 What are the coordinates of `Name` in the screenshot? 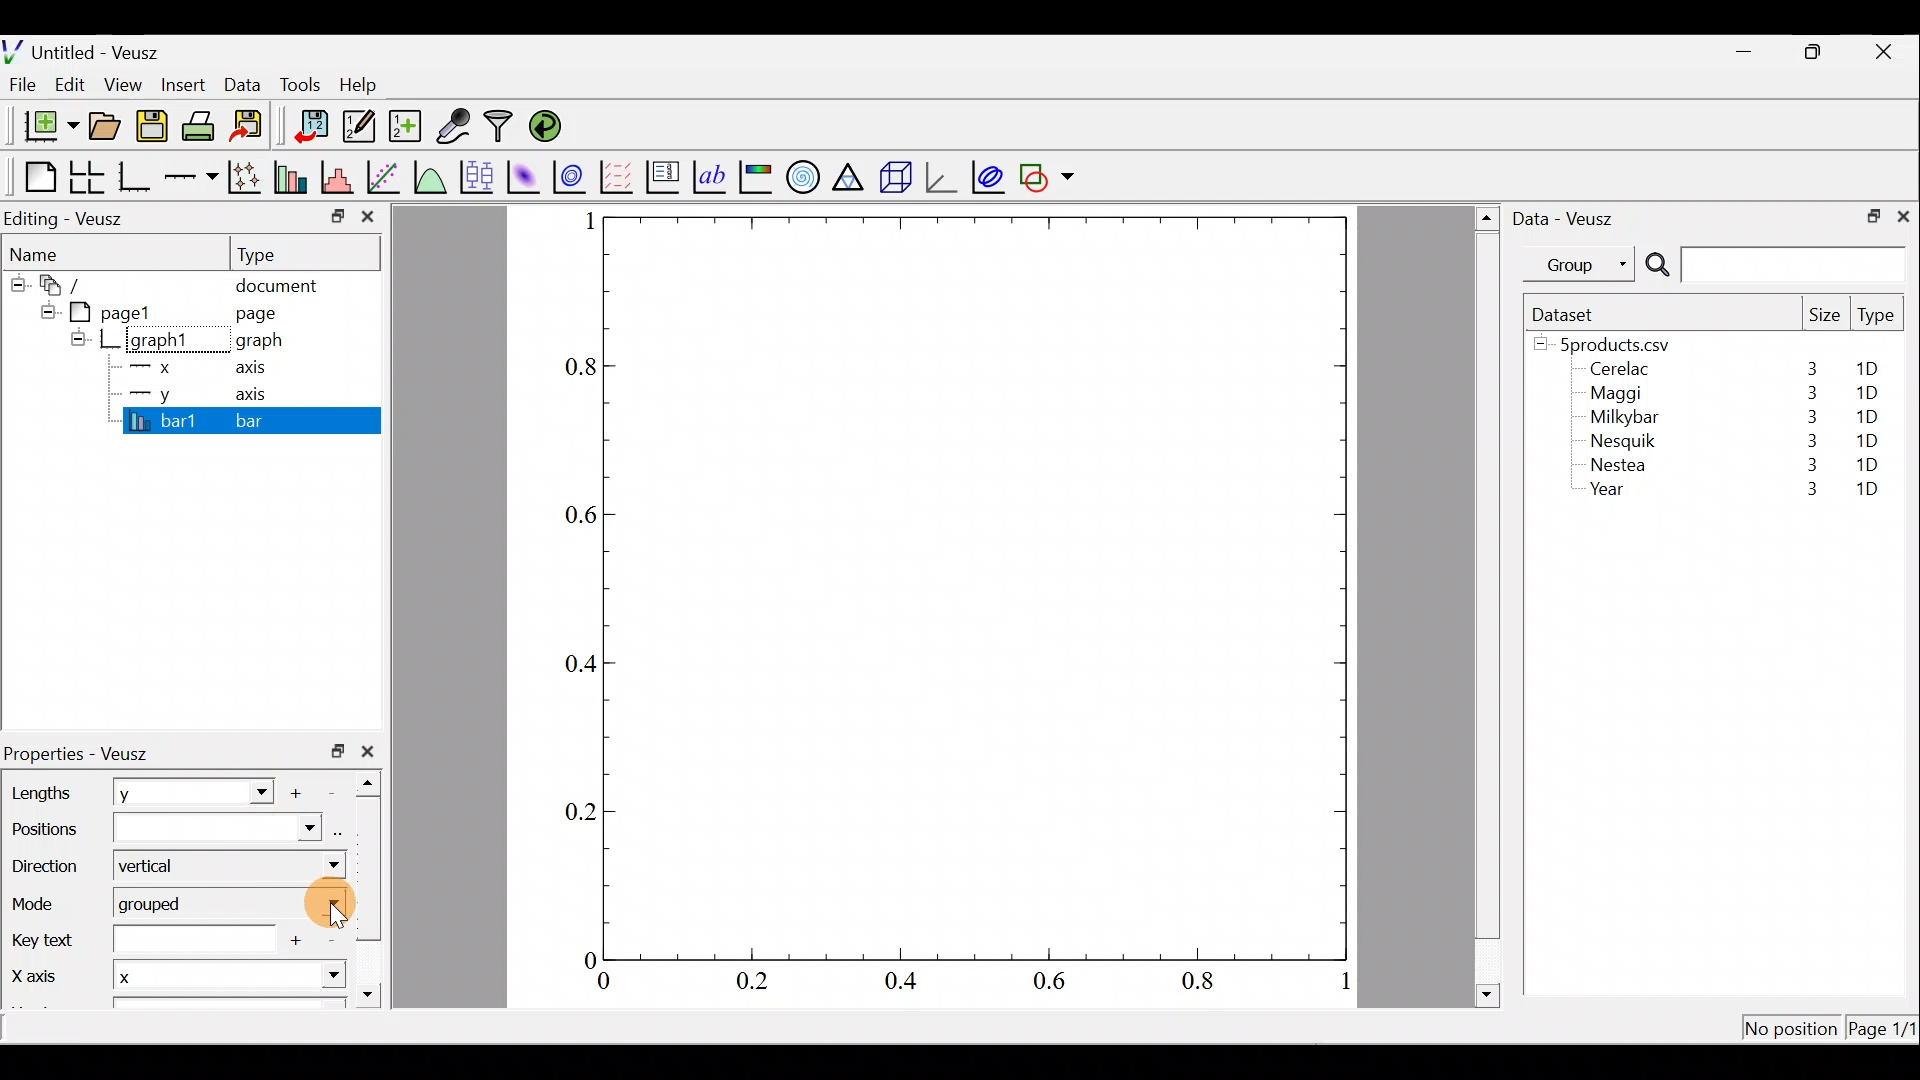 It's located at (47, 252).